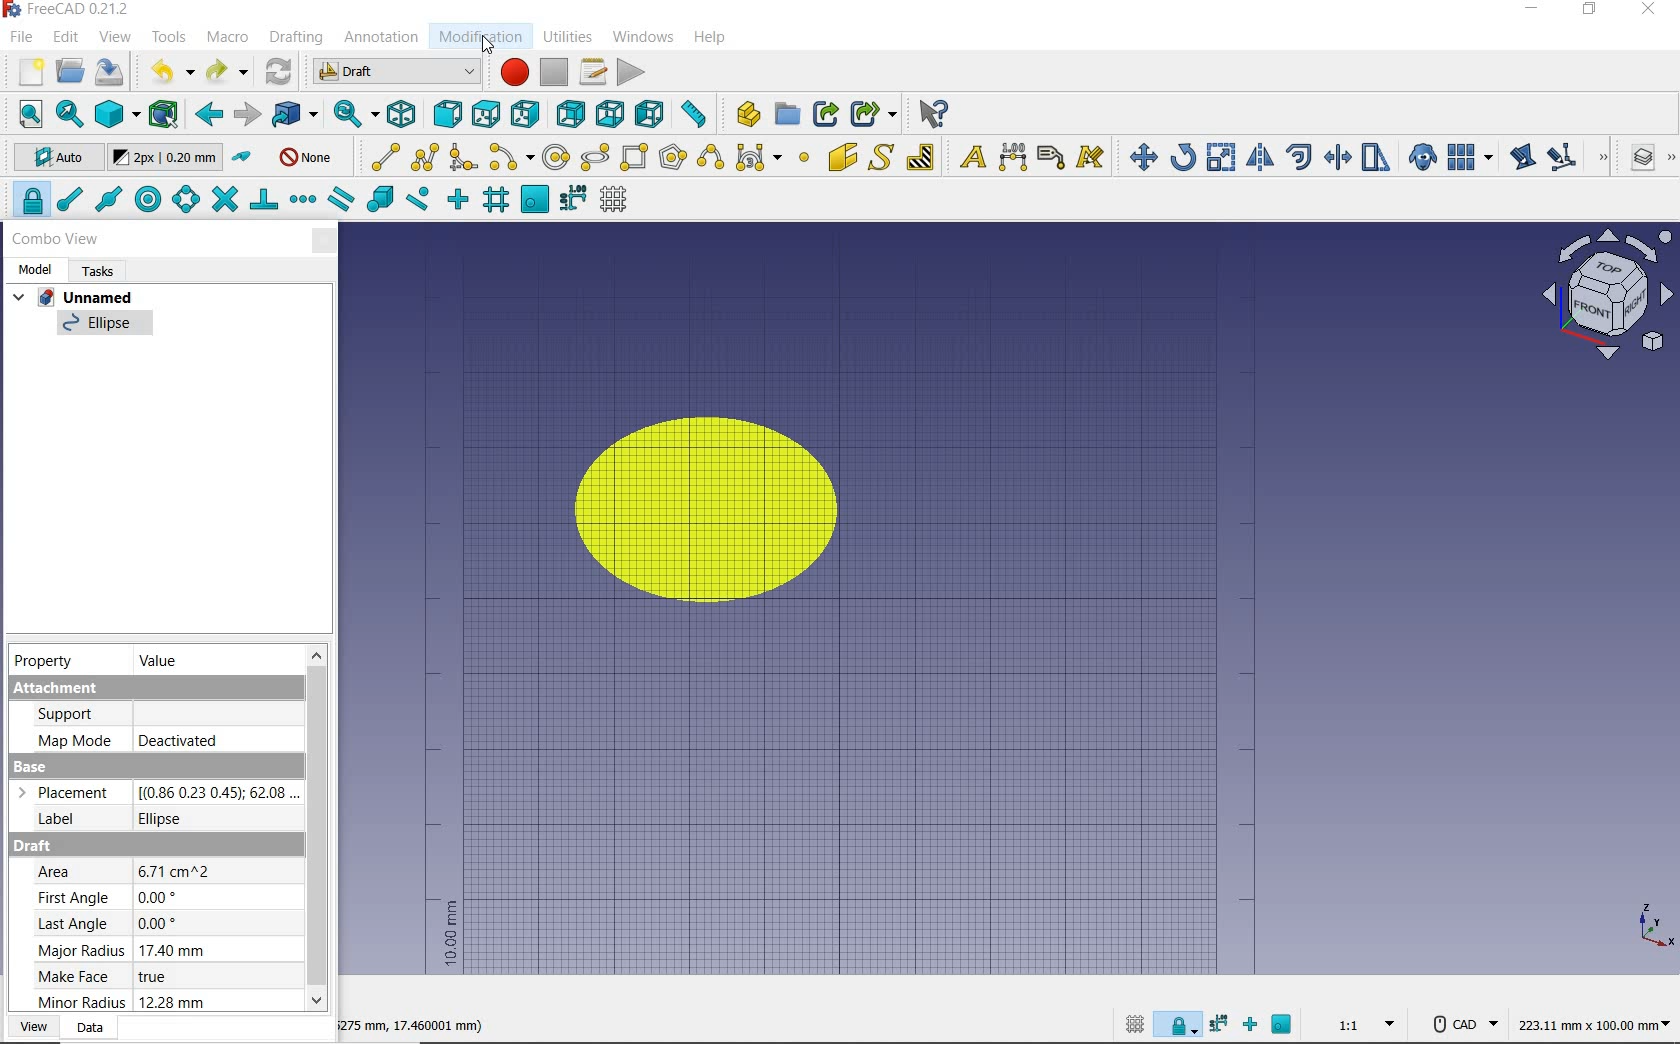  What do you see at coordinates (116, 37) in the screenshot?
I see `view` at bounding box center [116, 37].